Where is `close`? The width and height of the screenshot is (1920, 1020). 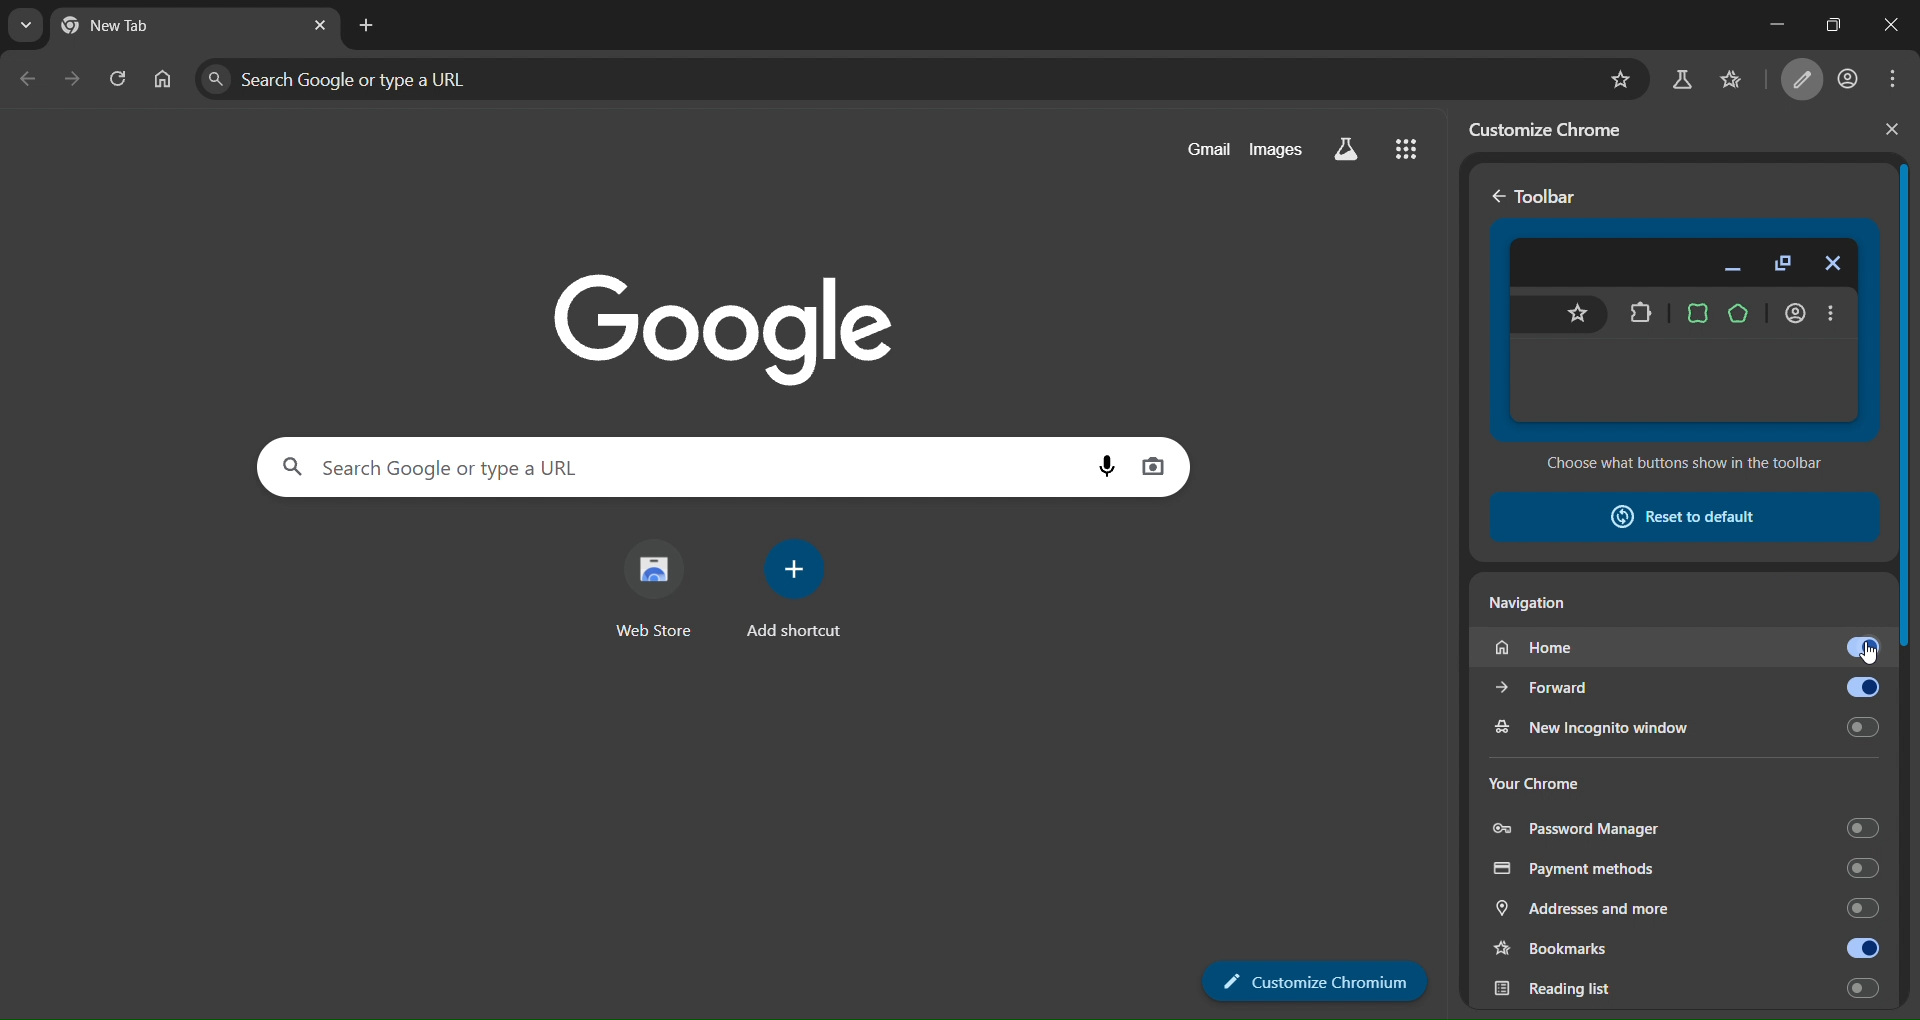 close is located at coordinates (1892, 129).